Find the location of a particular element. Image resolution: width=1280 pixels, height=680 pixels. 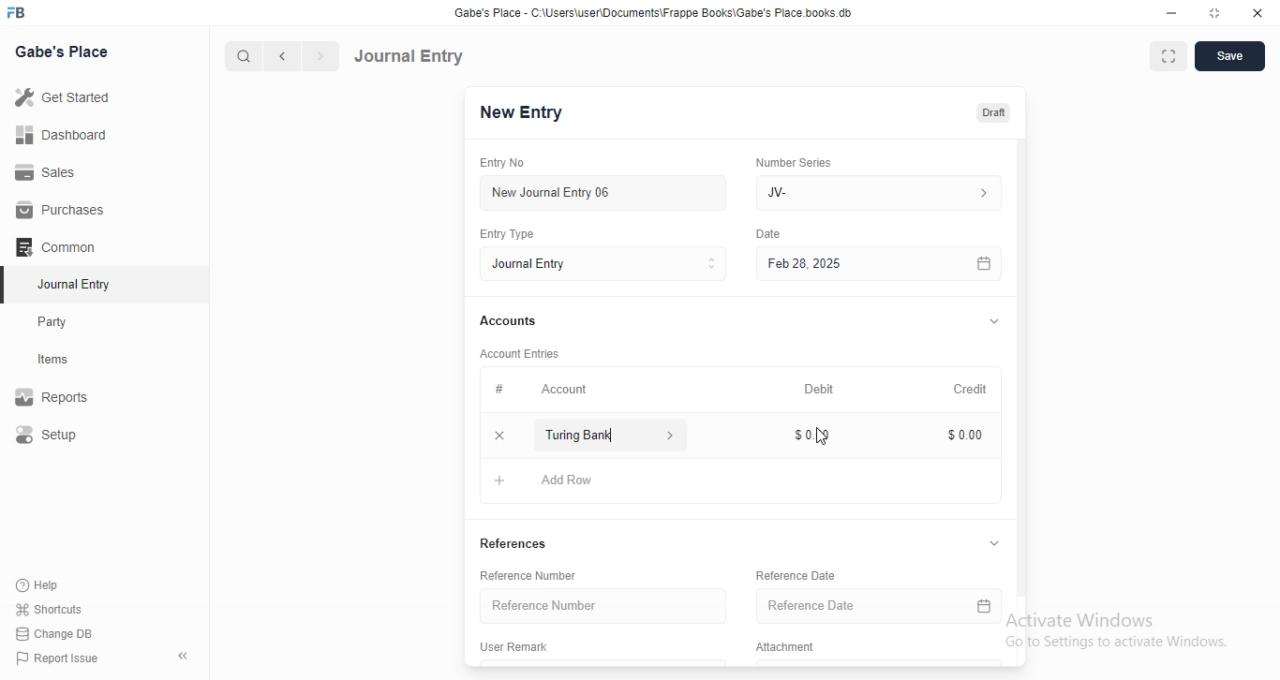

close is located at coordinates (498, 436).